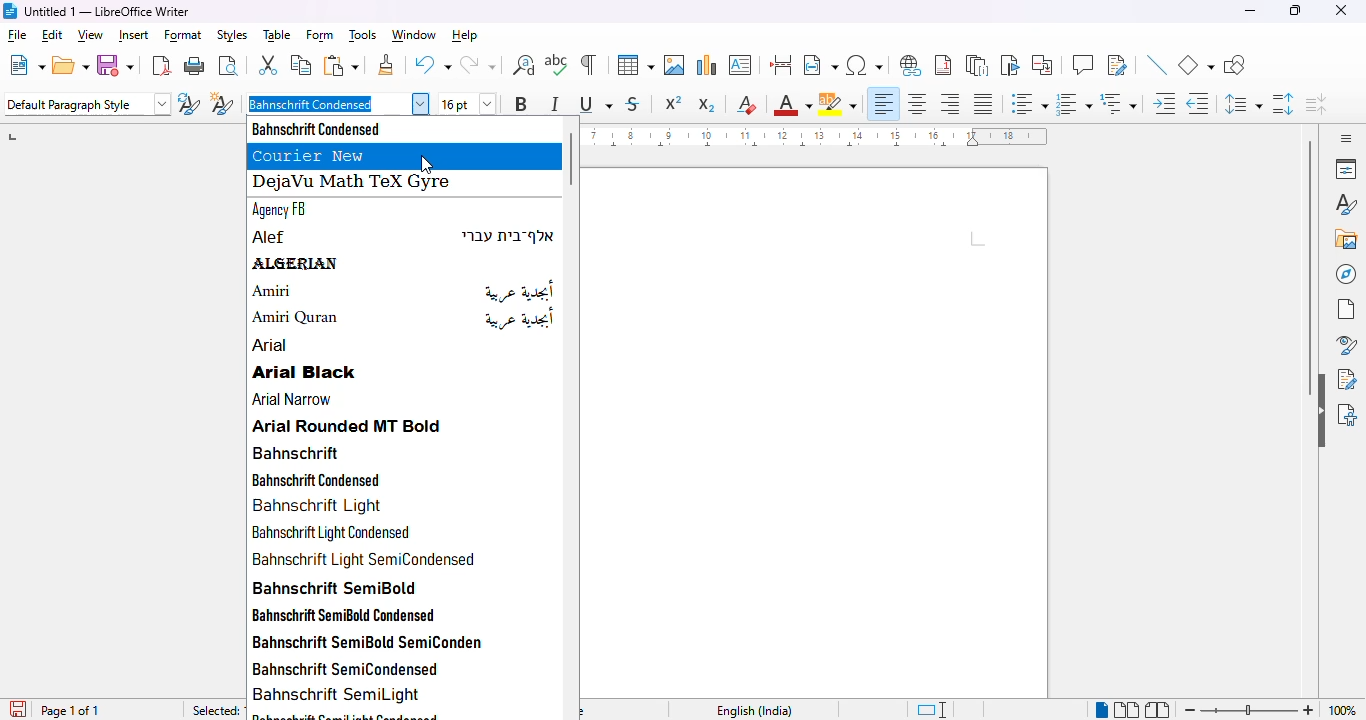  Describe the element at coordinates (162, 65) in the screenshot. I see `export directly as PDF` at that location.